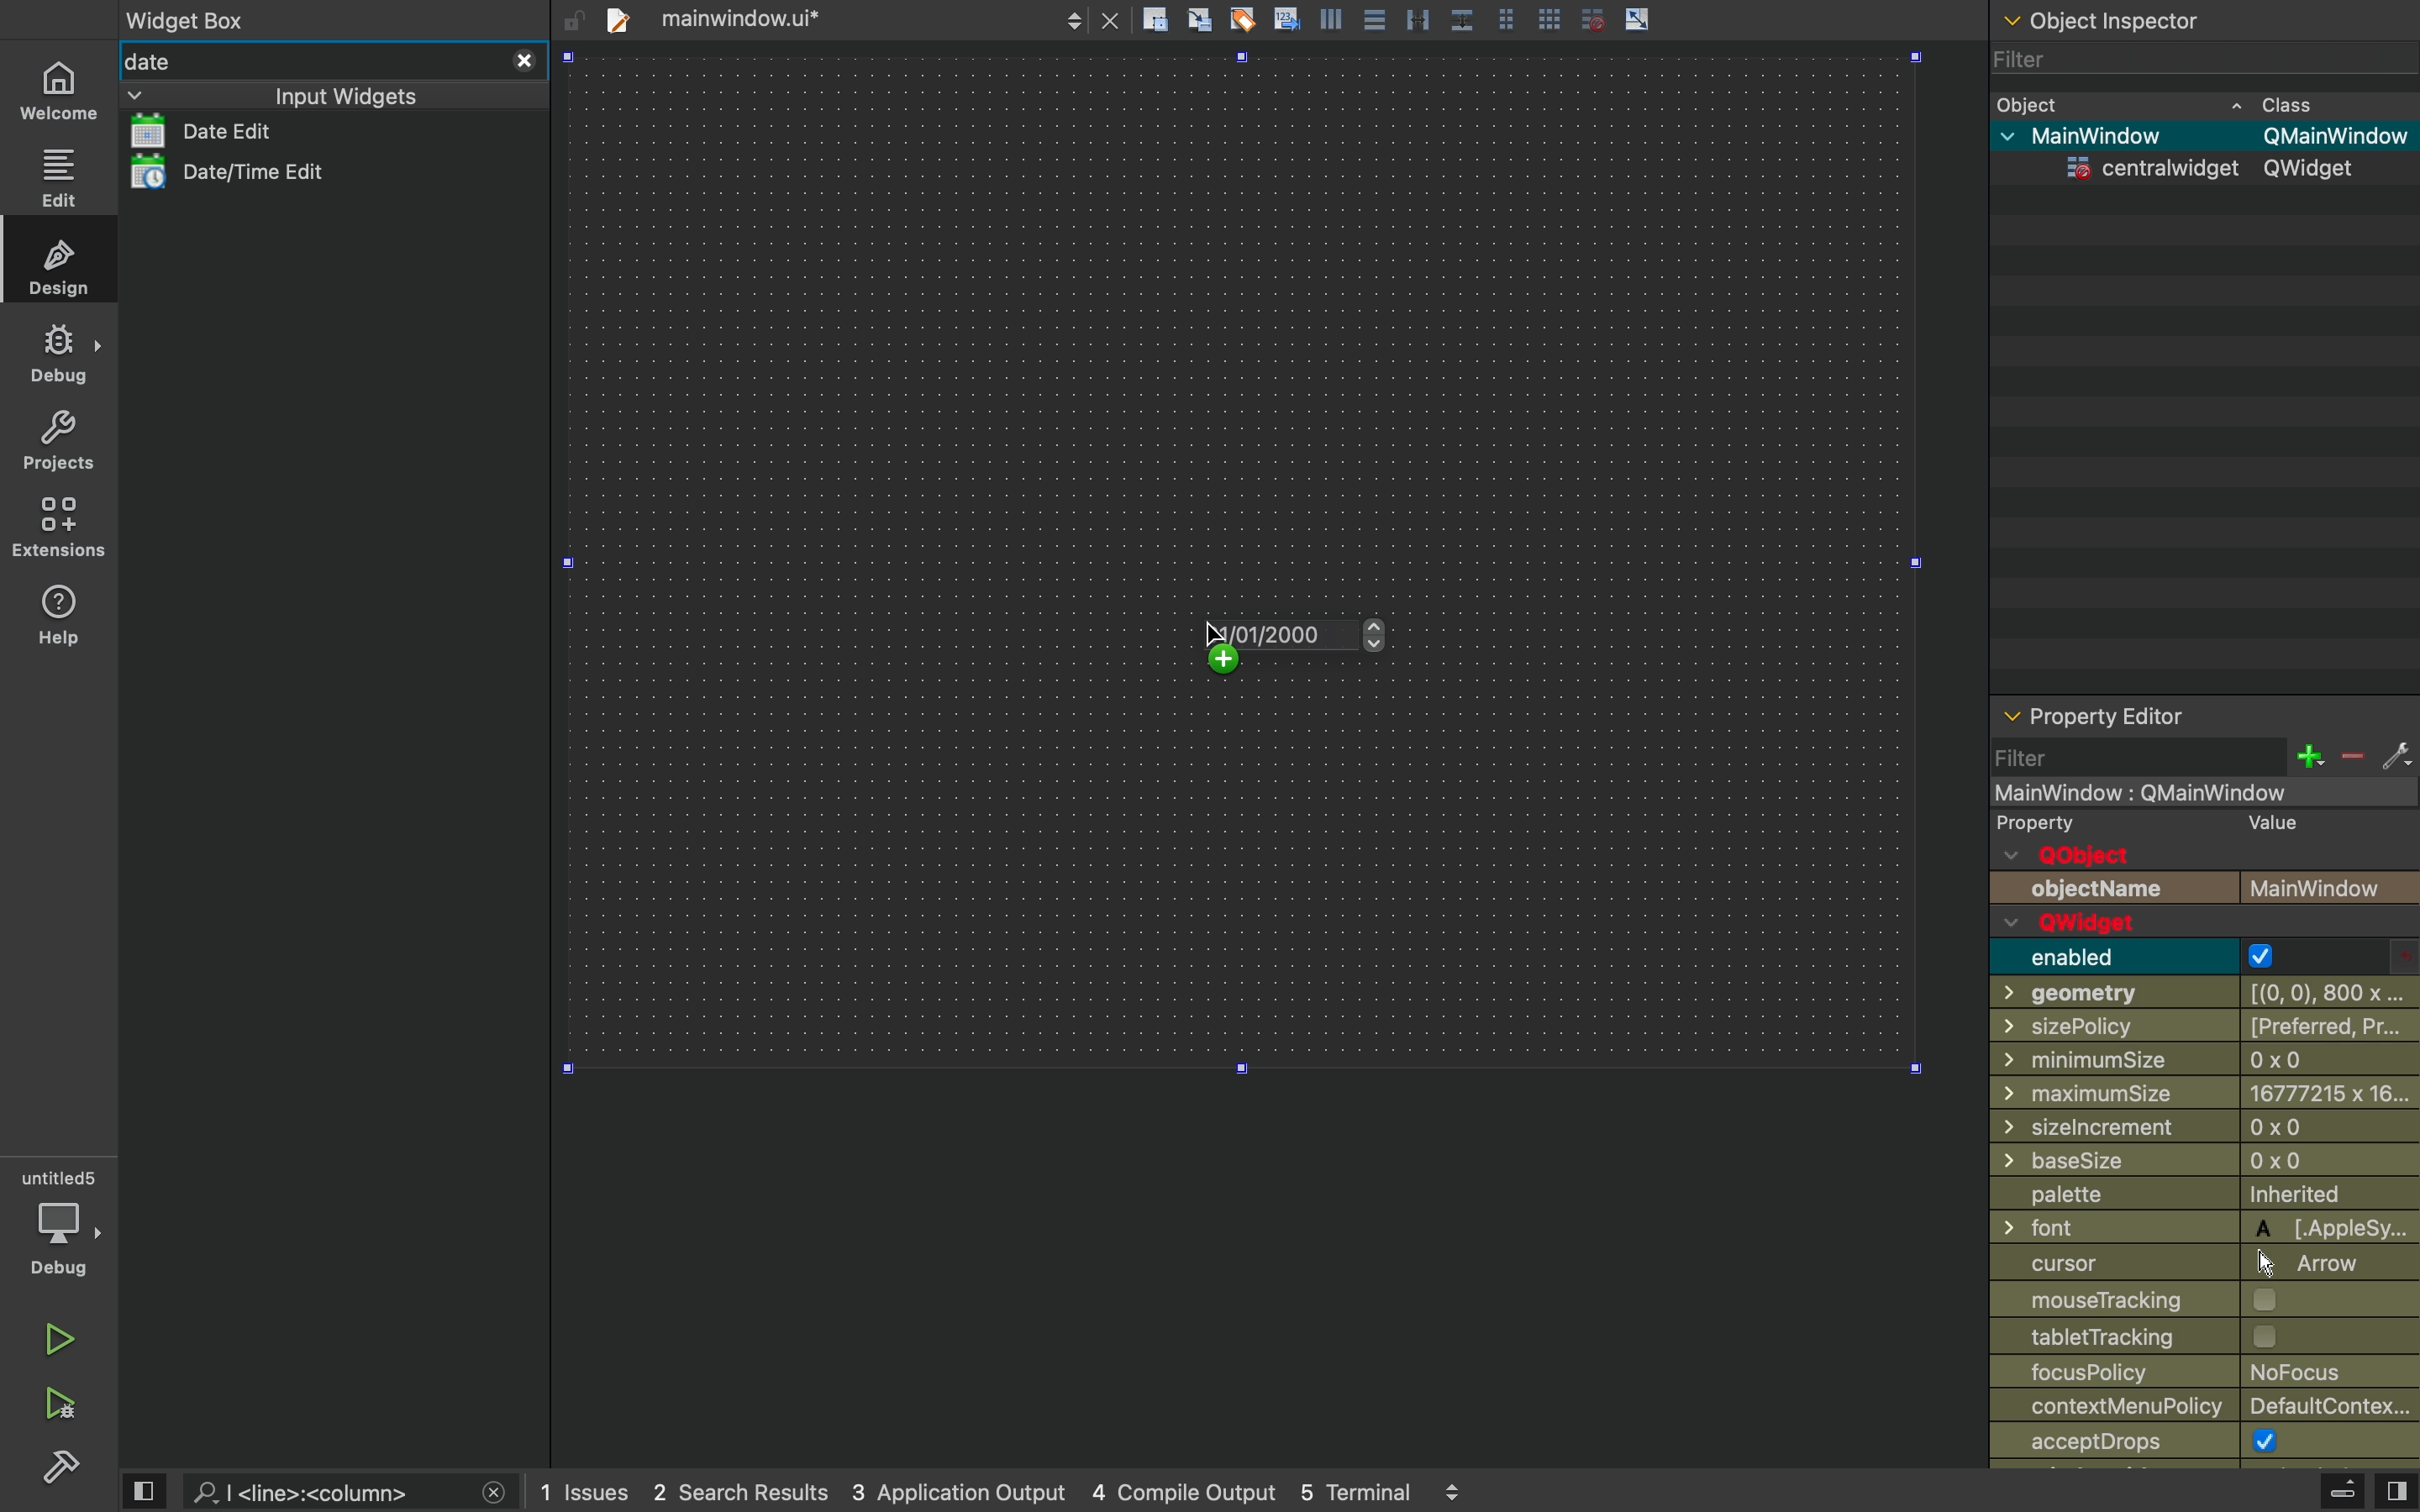  I want to click on logs, so click(1001, 1490).